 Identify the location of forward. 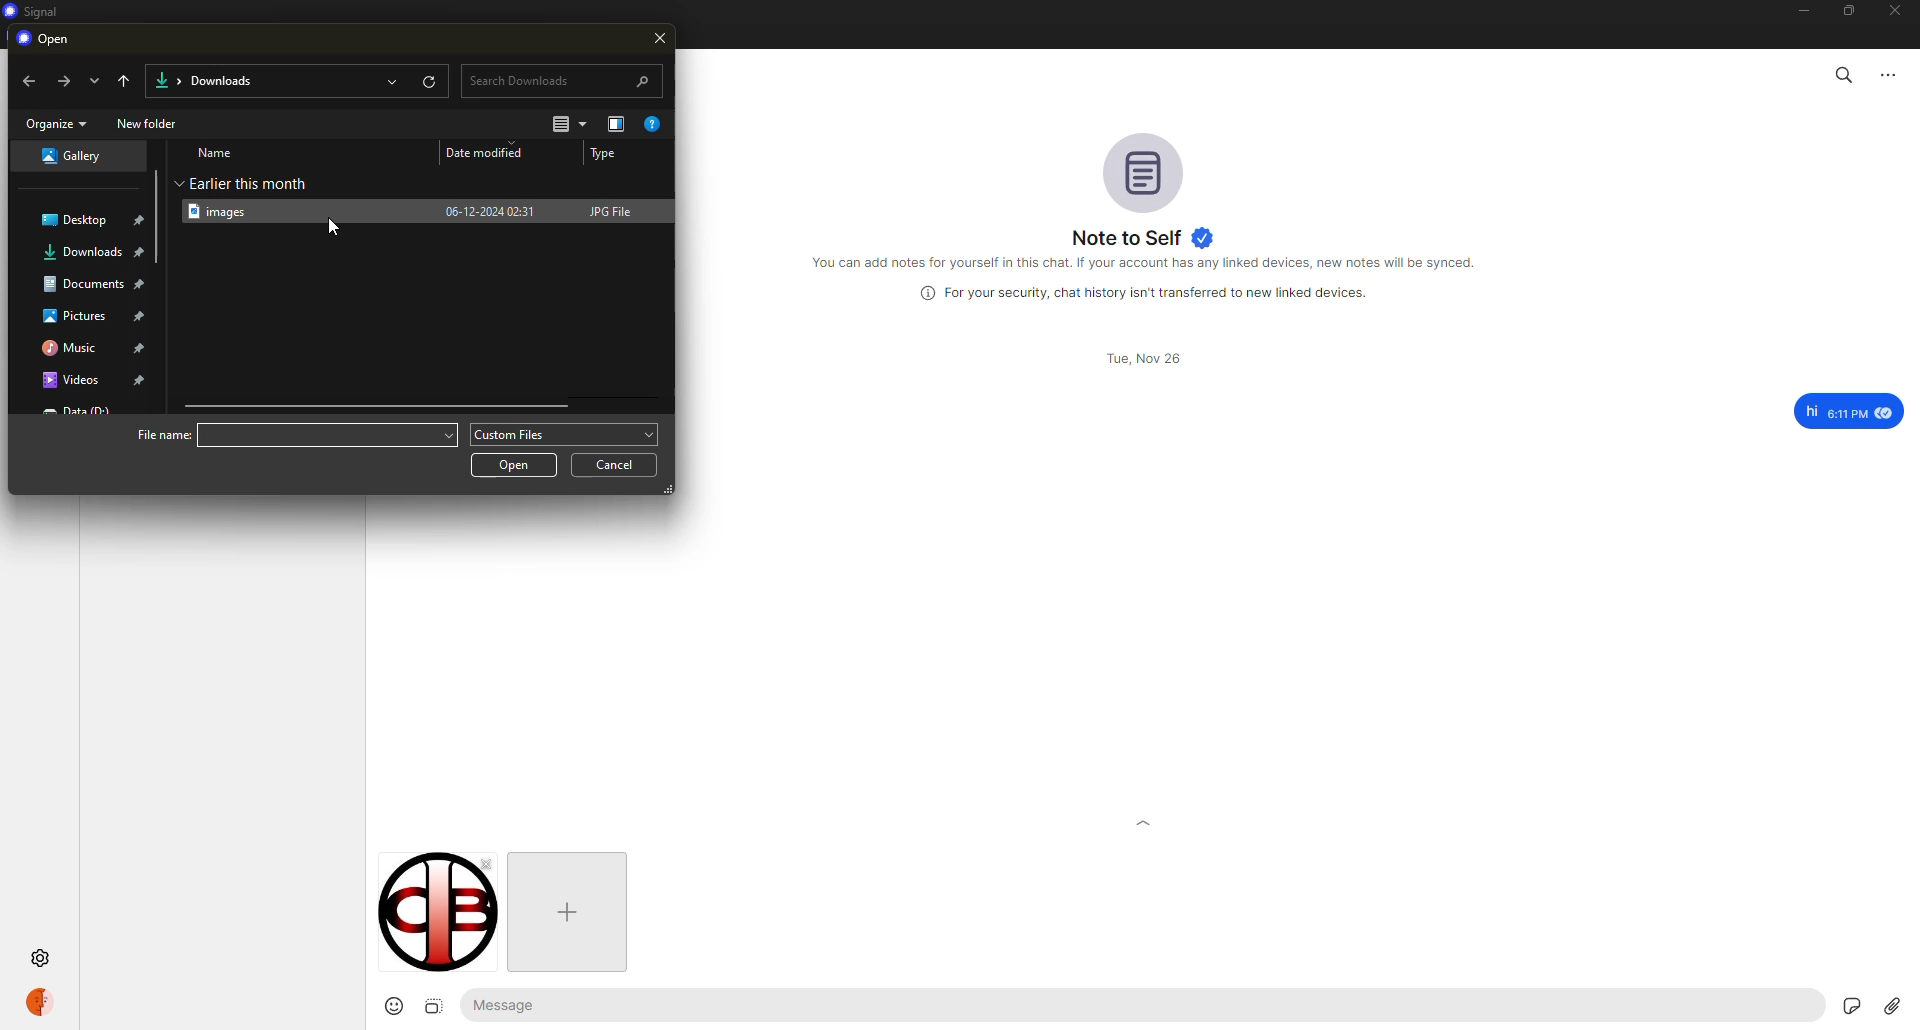
(61, 80).